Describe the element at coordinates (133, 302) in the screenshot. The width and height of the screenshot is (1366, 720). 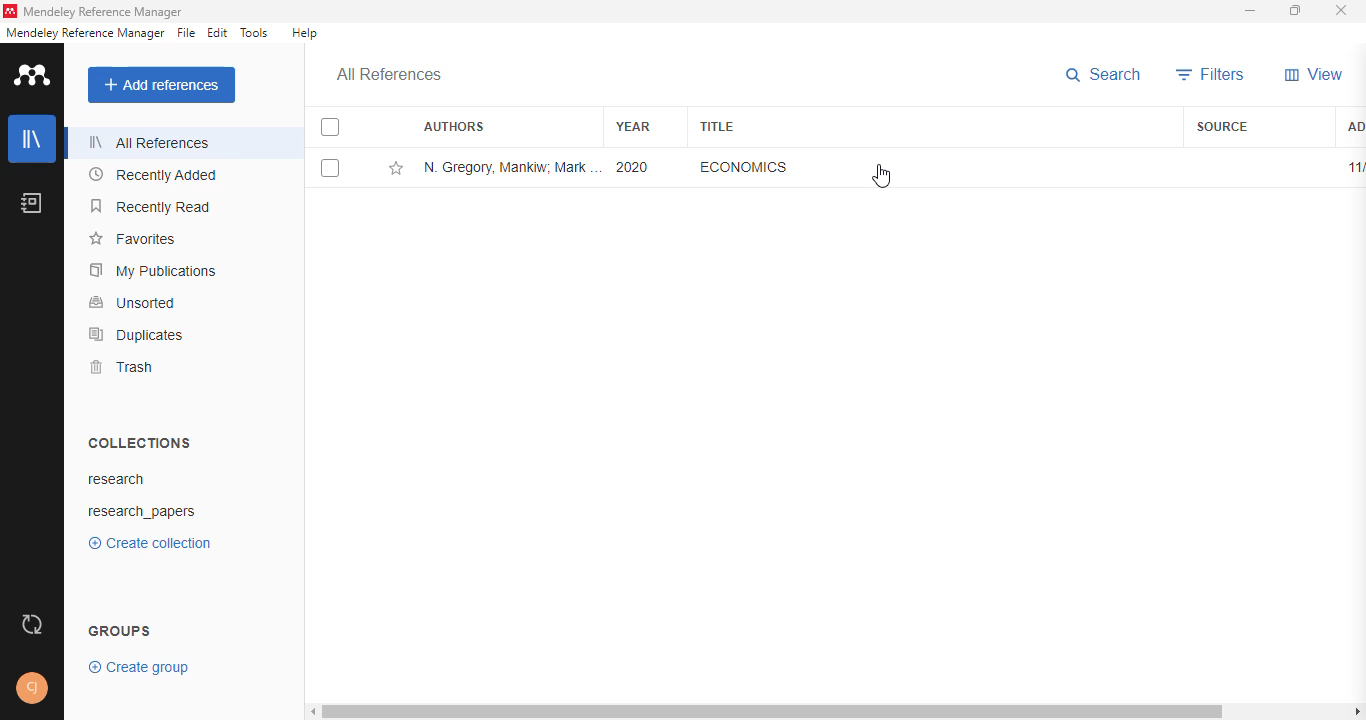
I see `unsorted` at that location.